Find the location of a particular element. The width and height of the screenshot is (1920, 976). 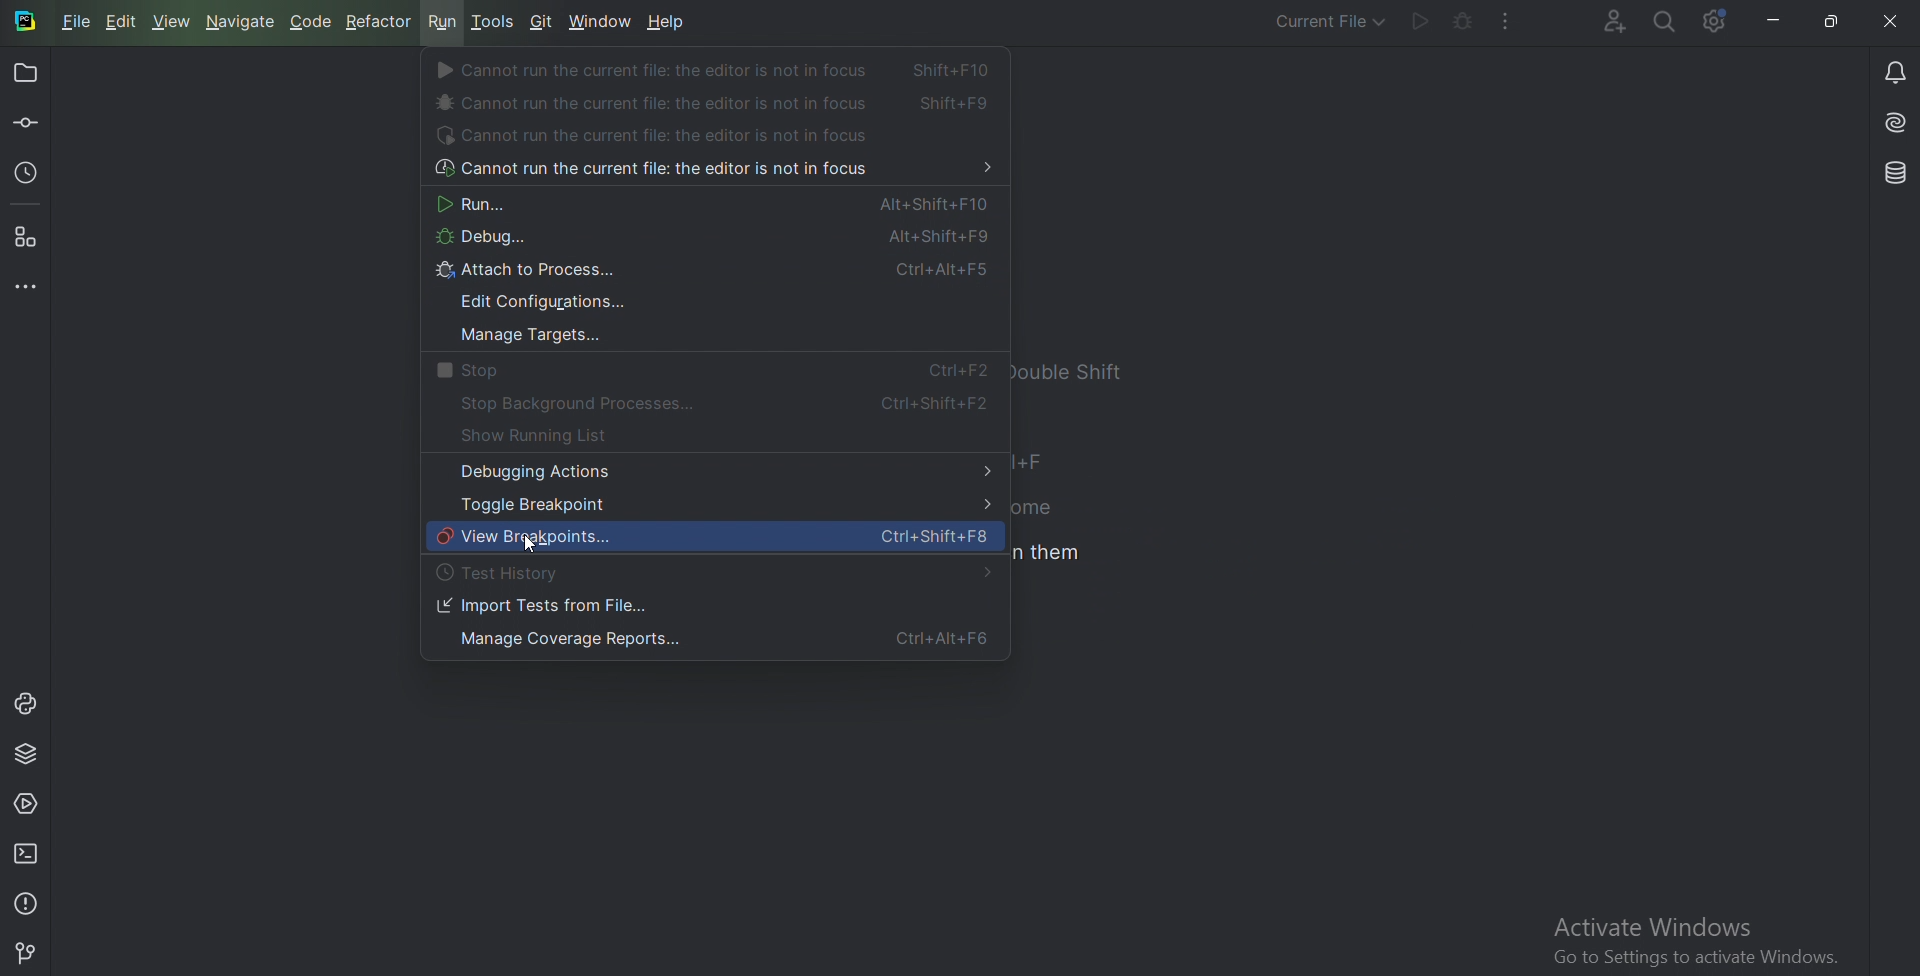

Stop background process is located at coordinates (721, 404).